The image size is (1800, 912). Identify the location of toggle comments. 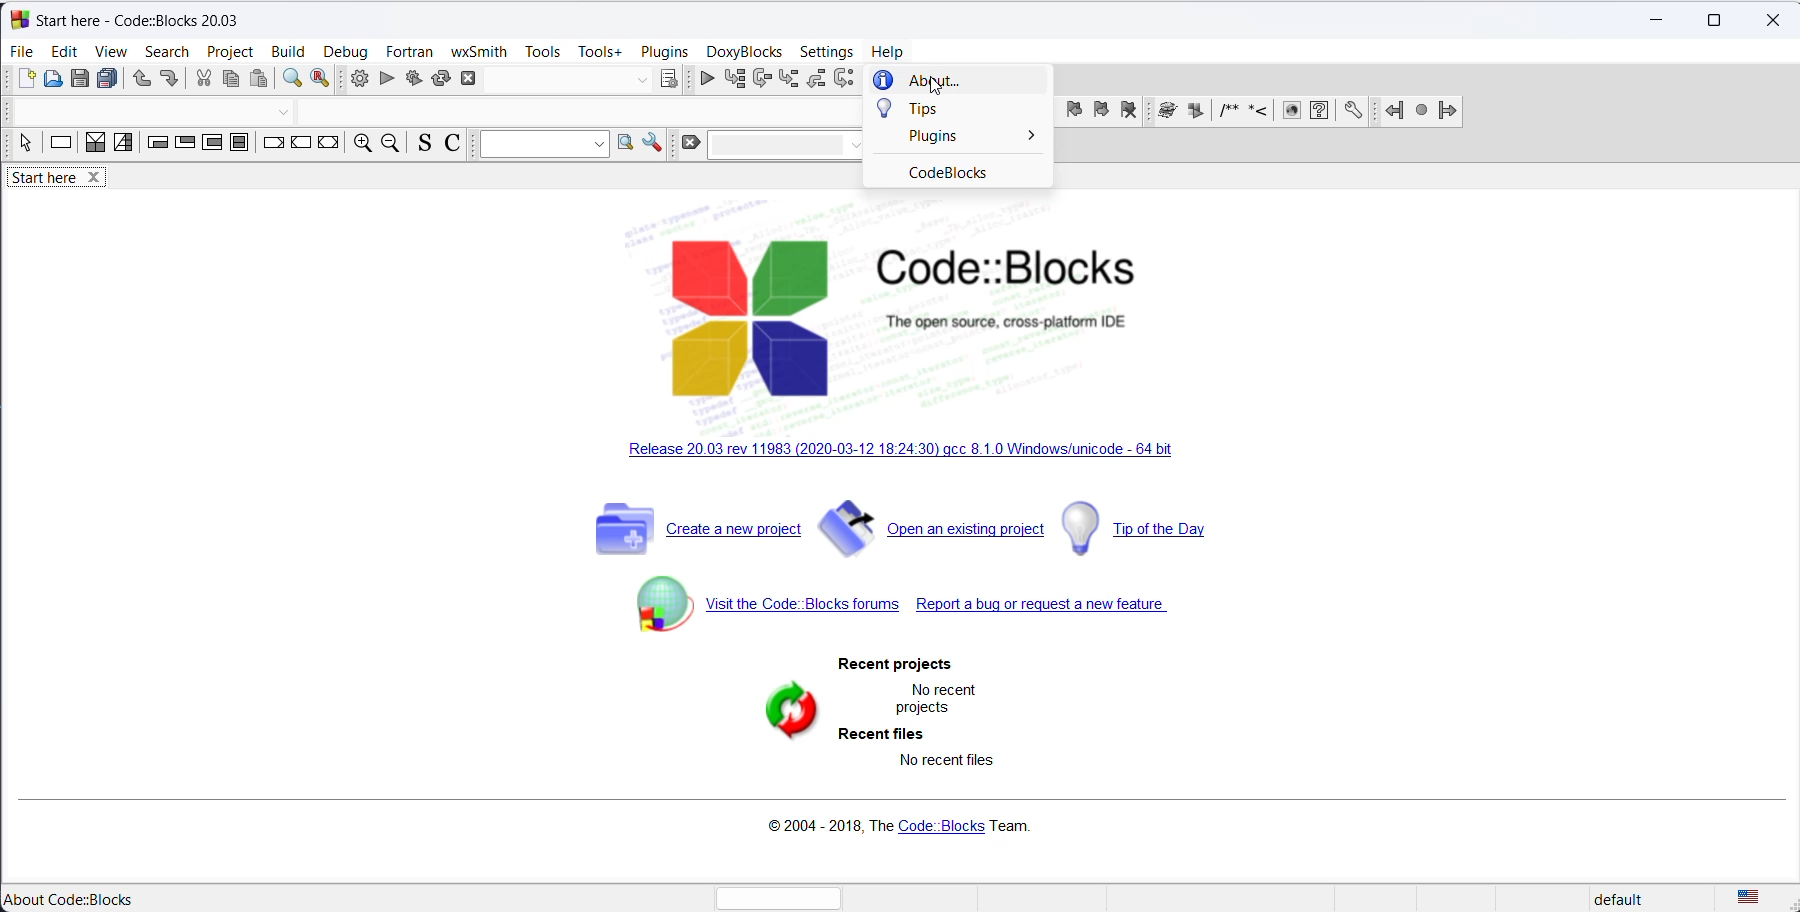
(453, 144).